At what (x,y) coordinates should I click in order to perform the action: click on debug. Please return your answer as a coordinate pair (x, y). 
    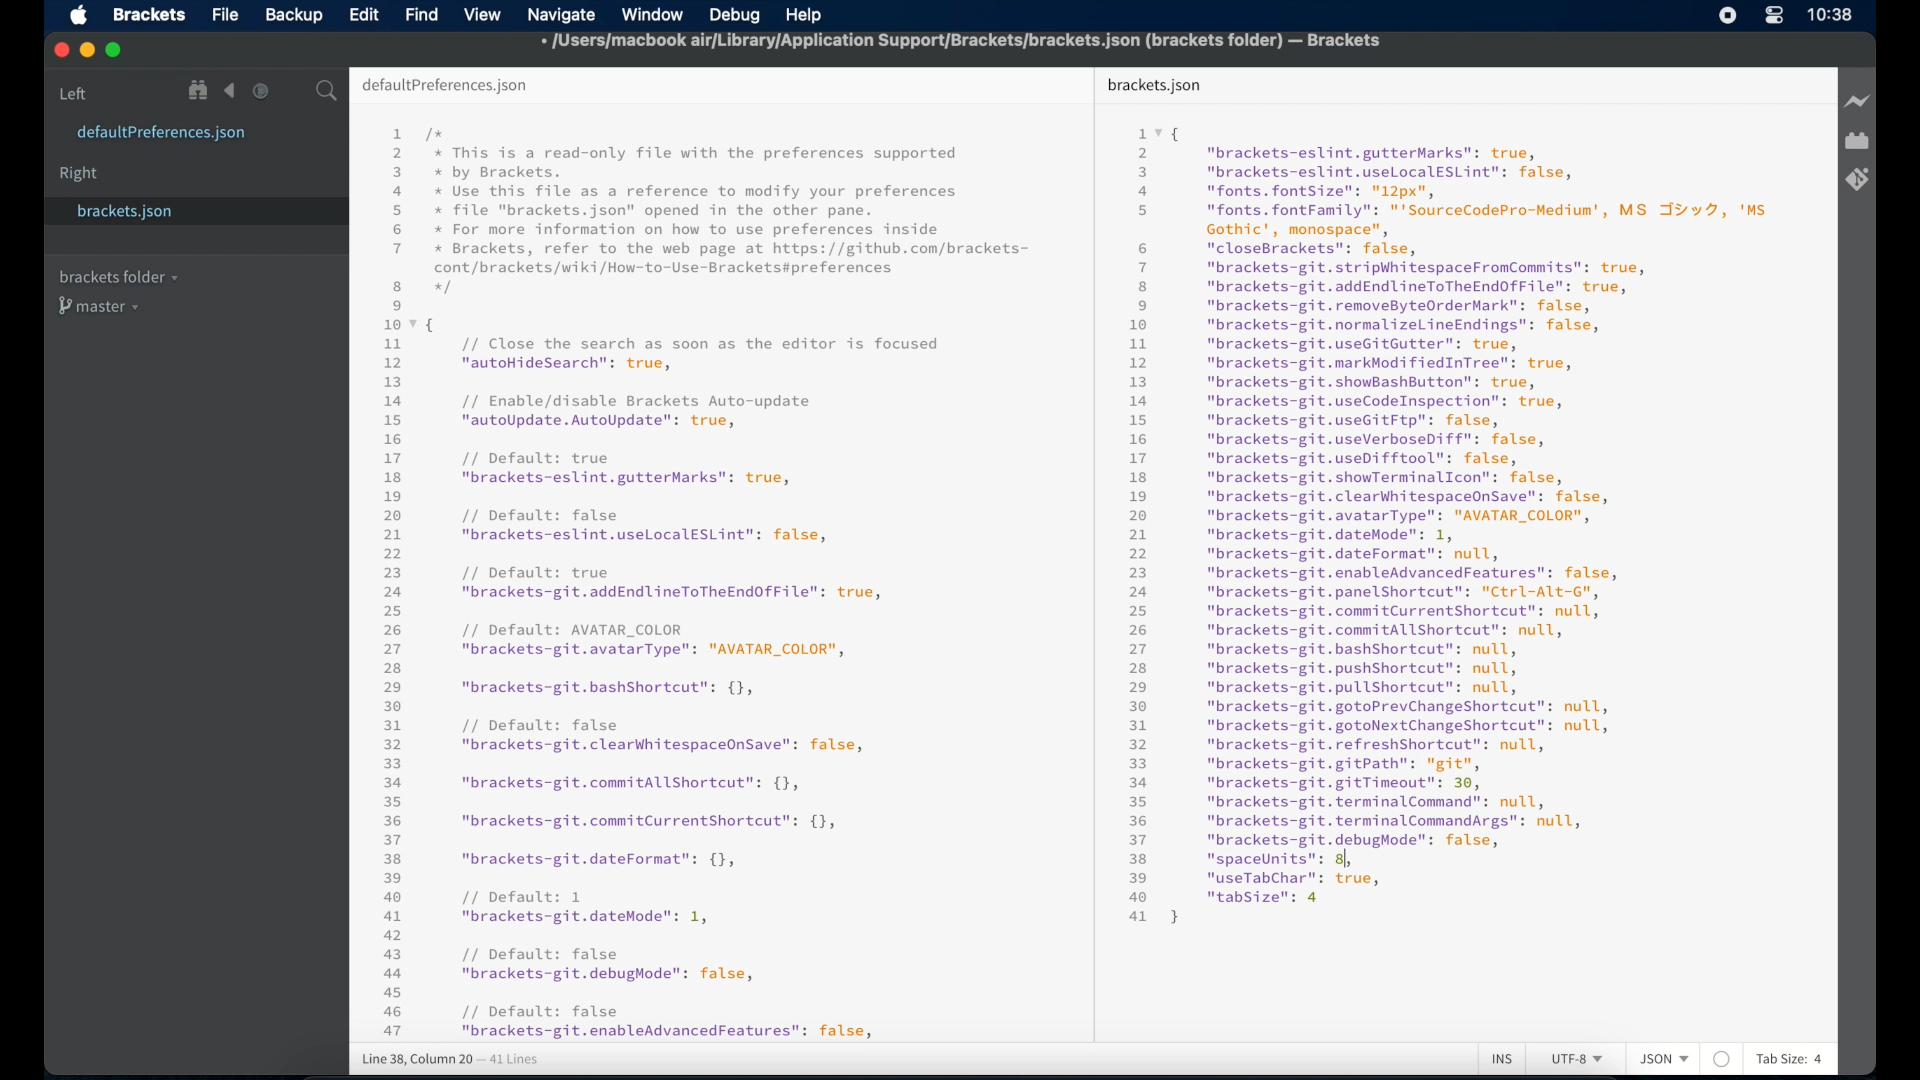
    Looking at the image, I should click on (735, 15).